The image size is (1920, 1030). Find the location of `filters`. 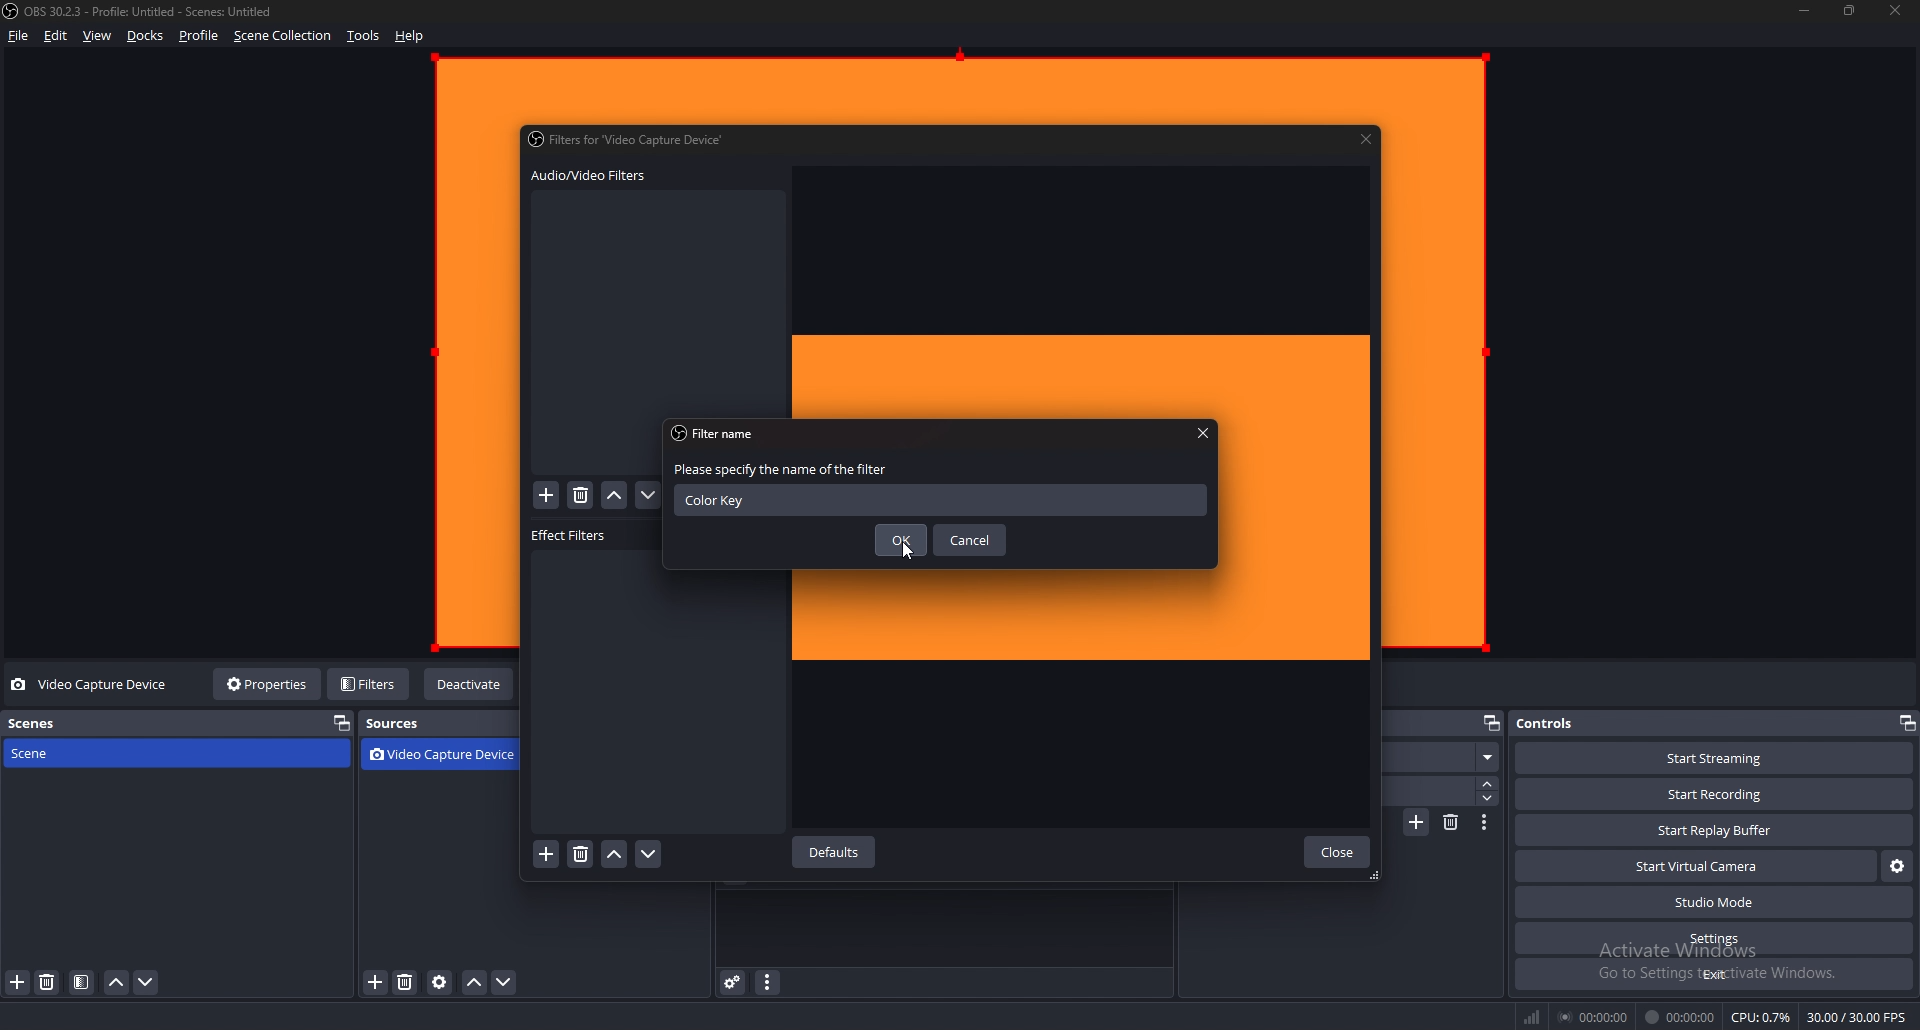

filters is located at coordinates (370, 683).